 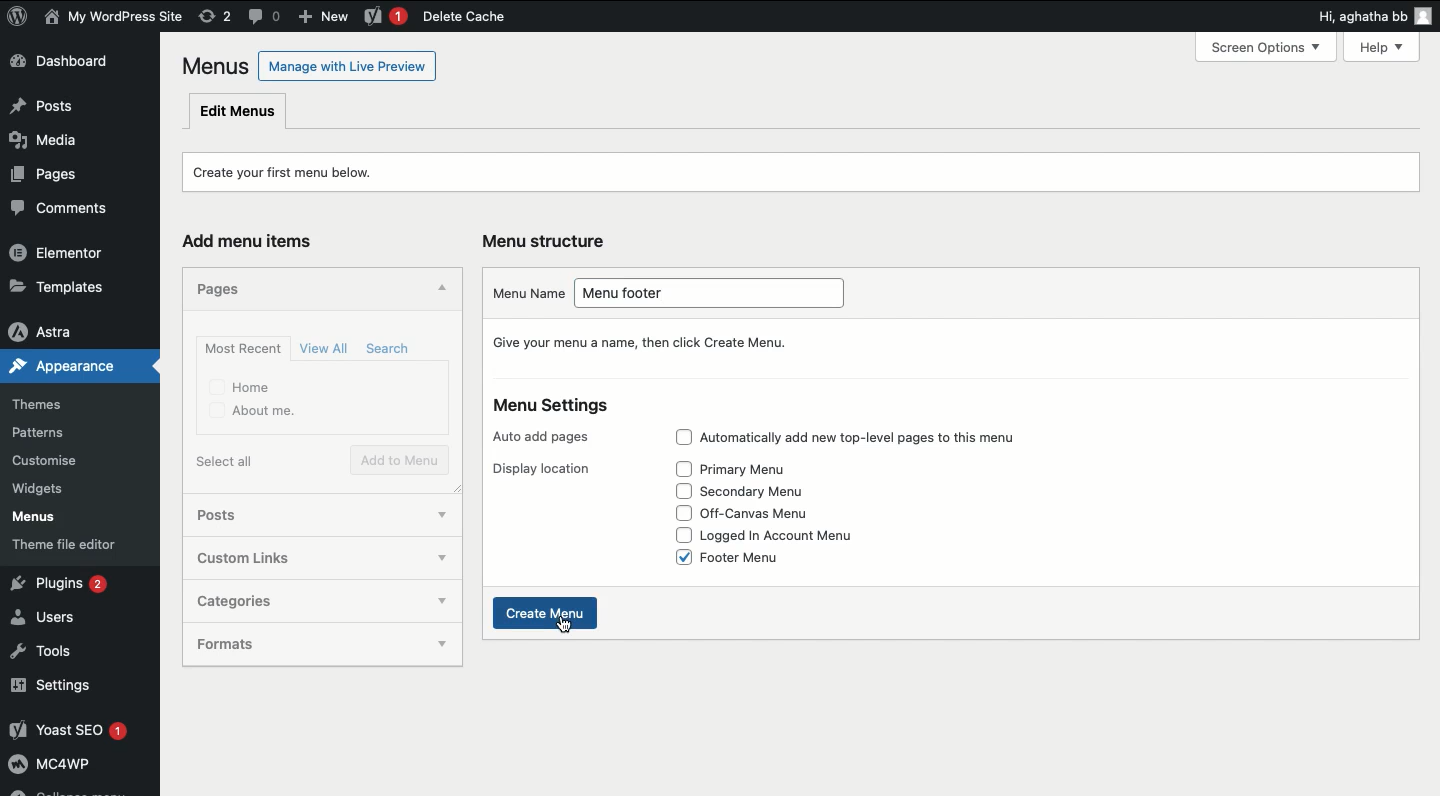 What do you see at coordinates (521, 293) in the screenshot?
I see `Menu name` at bounding box center [521, 293].